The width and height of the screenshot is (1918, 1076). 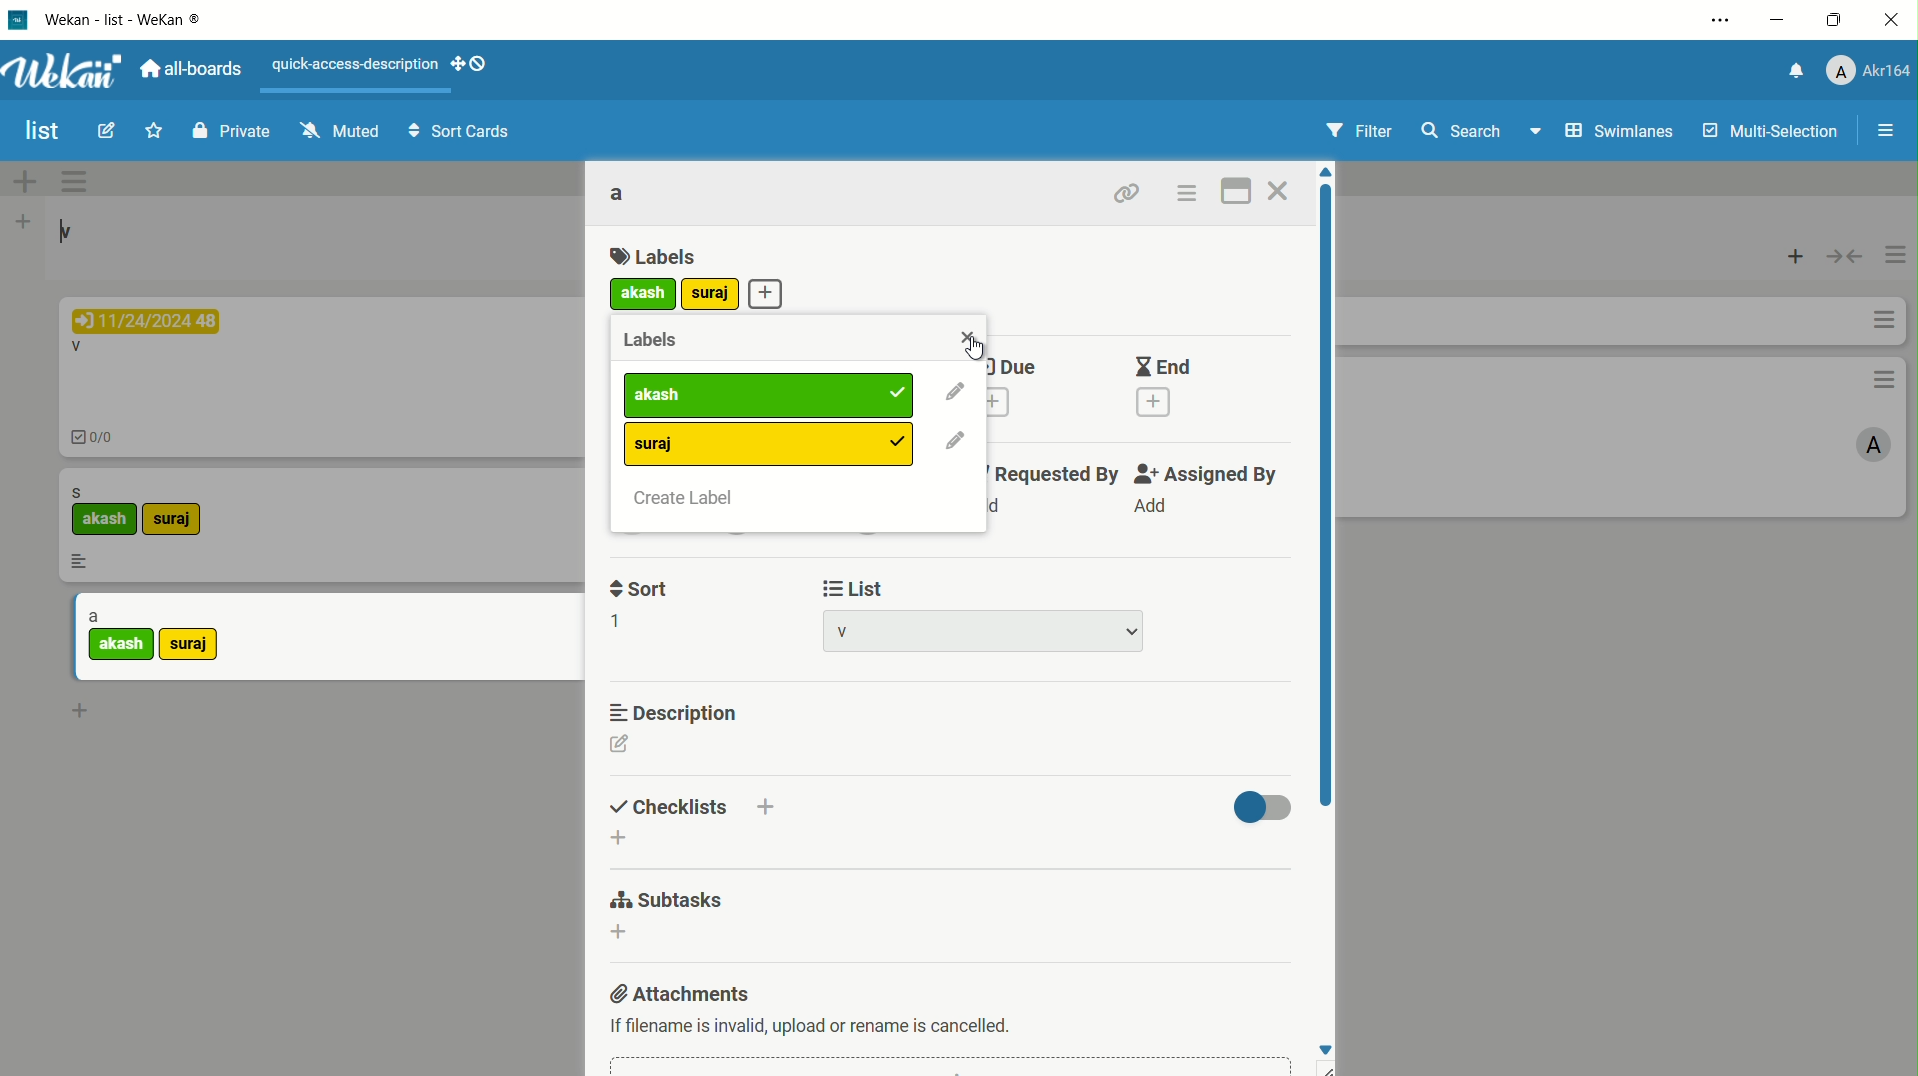 What do you see at coordinates (1325, 172) in the screenshot?
I see `move up` at bounding box center [1325, 172].